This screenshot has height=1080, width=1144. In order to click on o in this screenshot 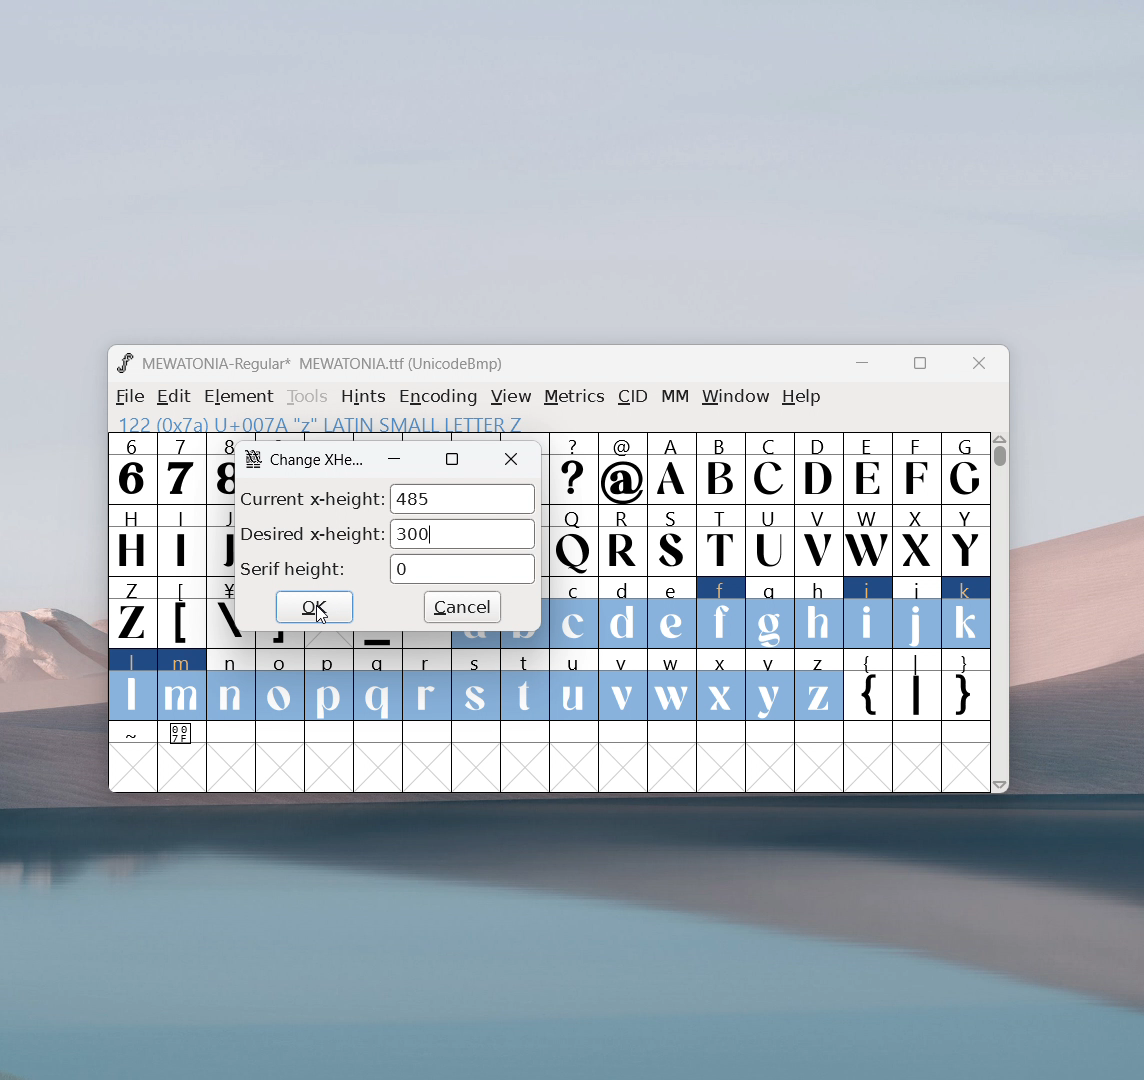, I will do `click(281, 687)`.